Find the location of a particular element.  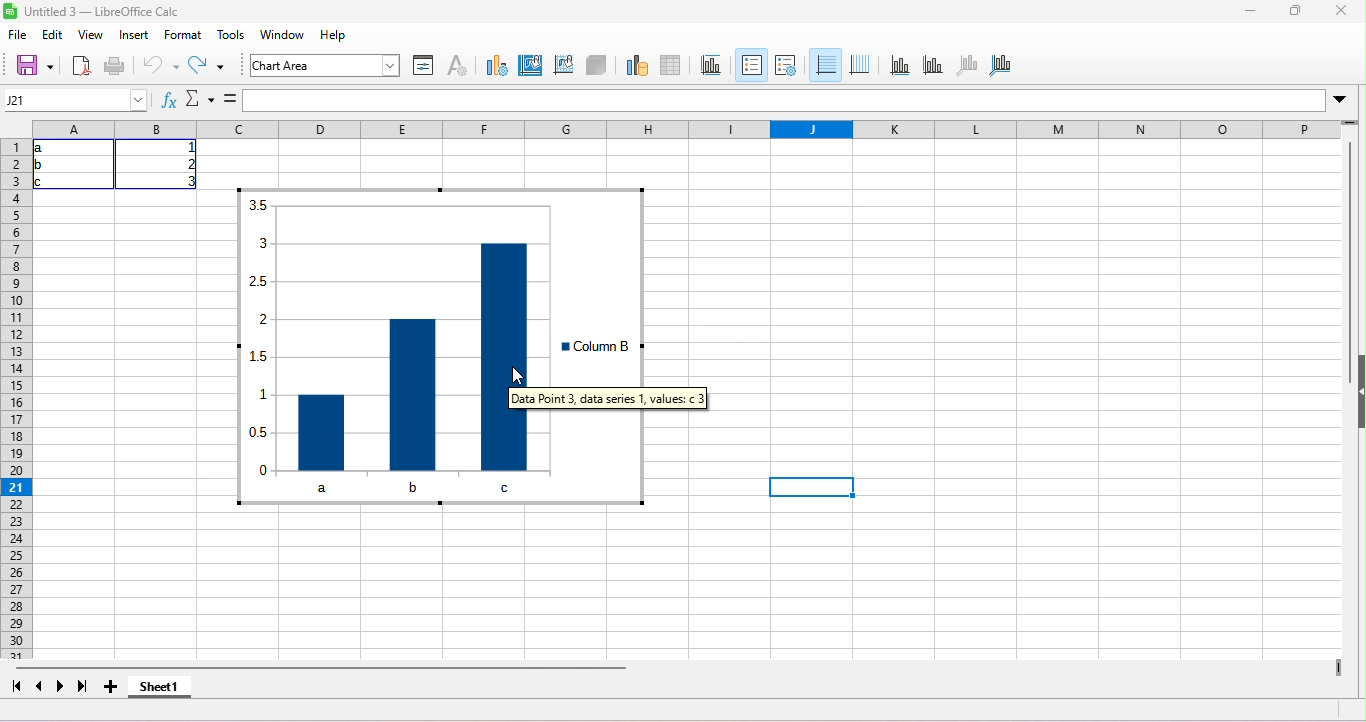

edit is located at coordinates (55, 36).